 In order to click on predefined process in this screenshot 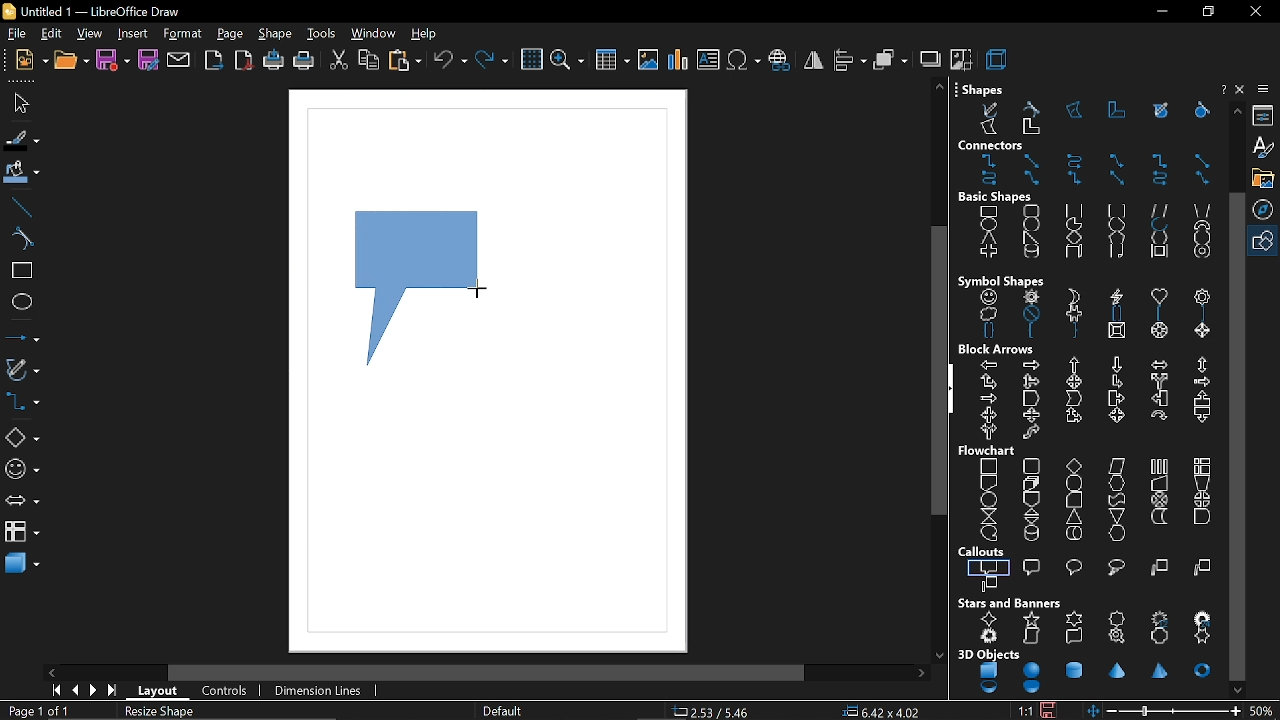, I will do `click(1159, 466)`.